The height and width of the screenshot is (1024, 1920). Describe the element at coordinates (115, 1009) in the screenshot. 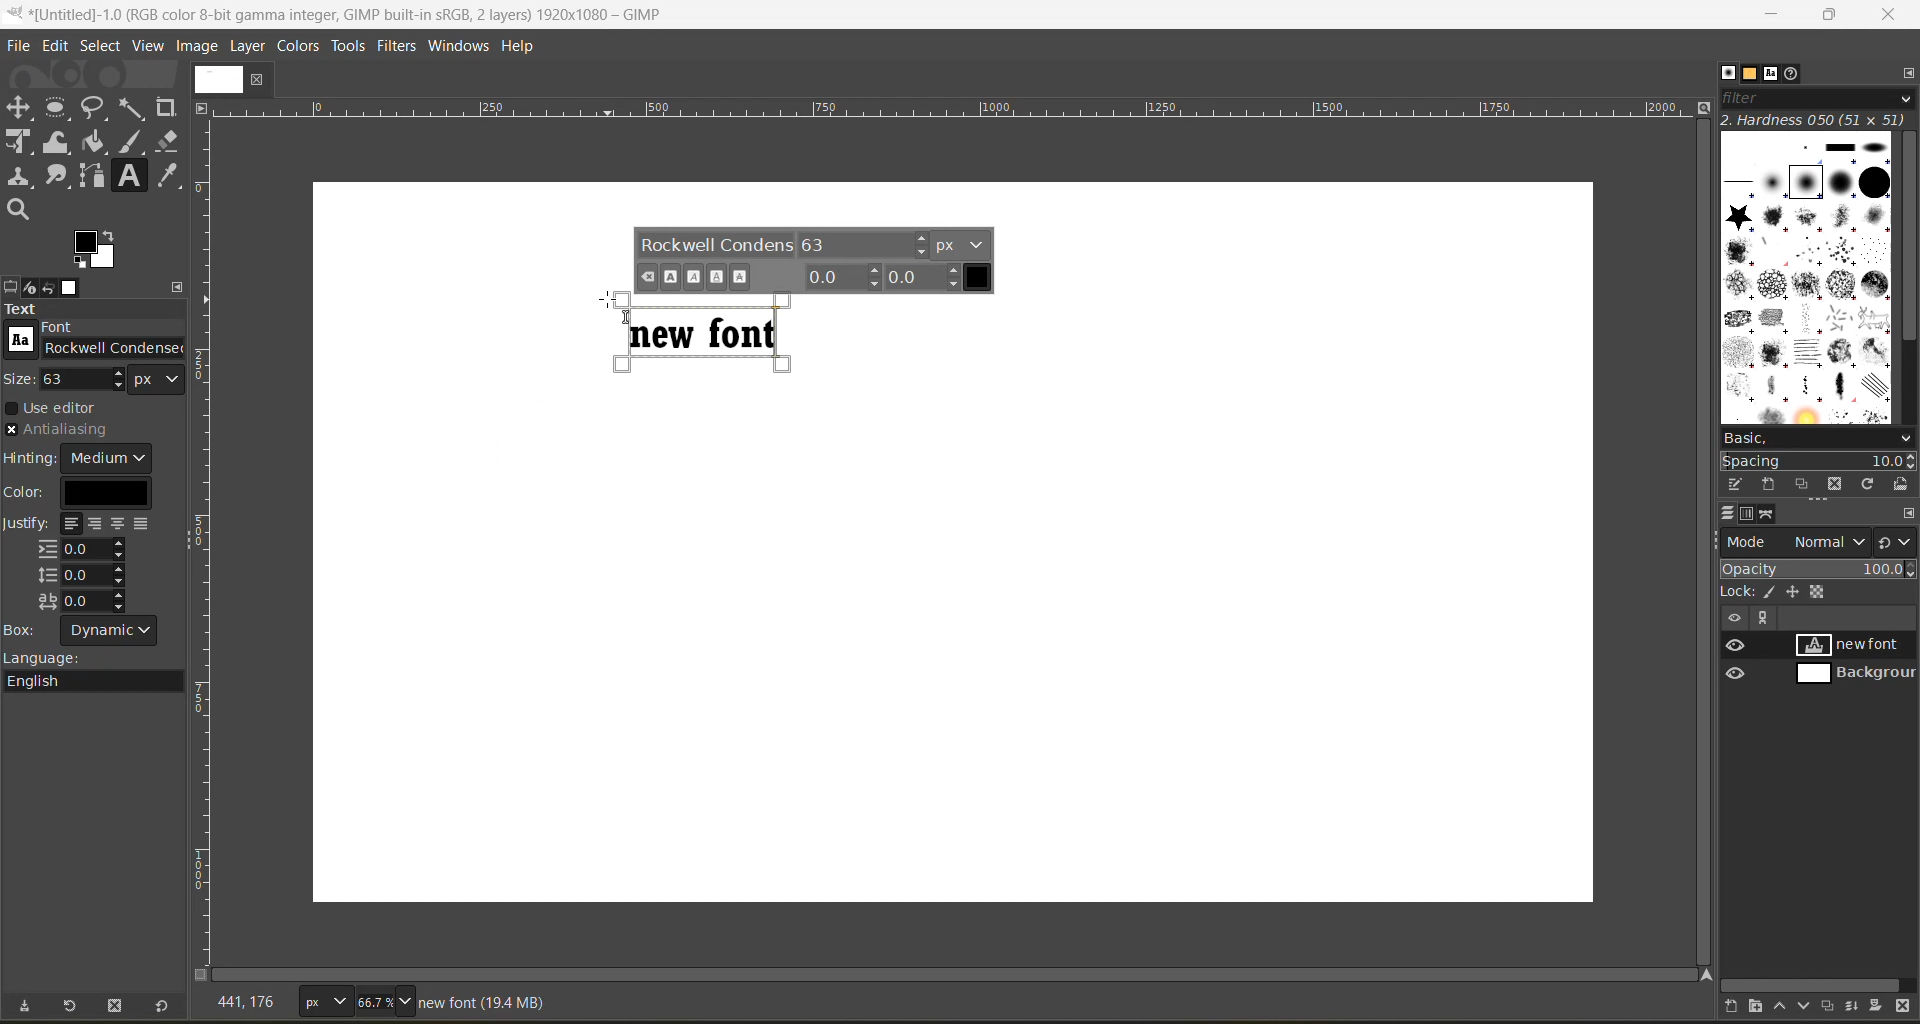

I see `delete tool preset` at that location.